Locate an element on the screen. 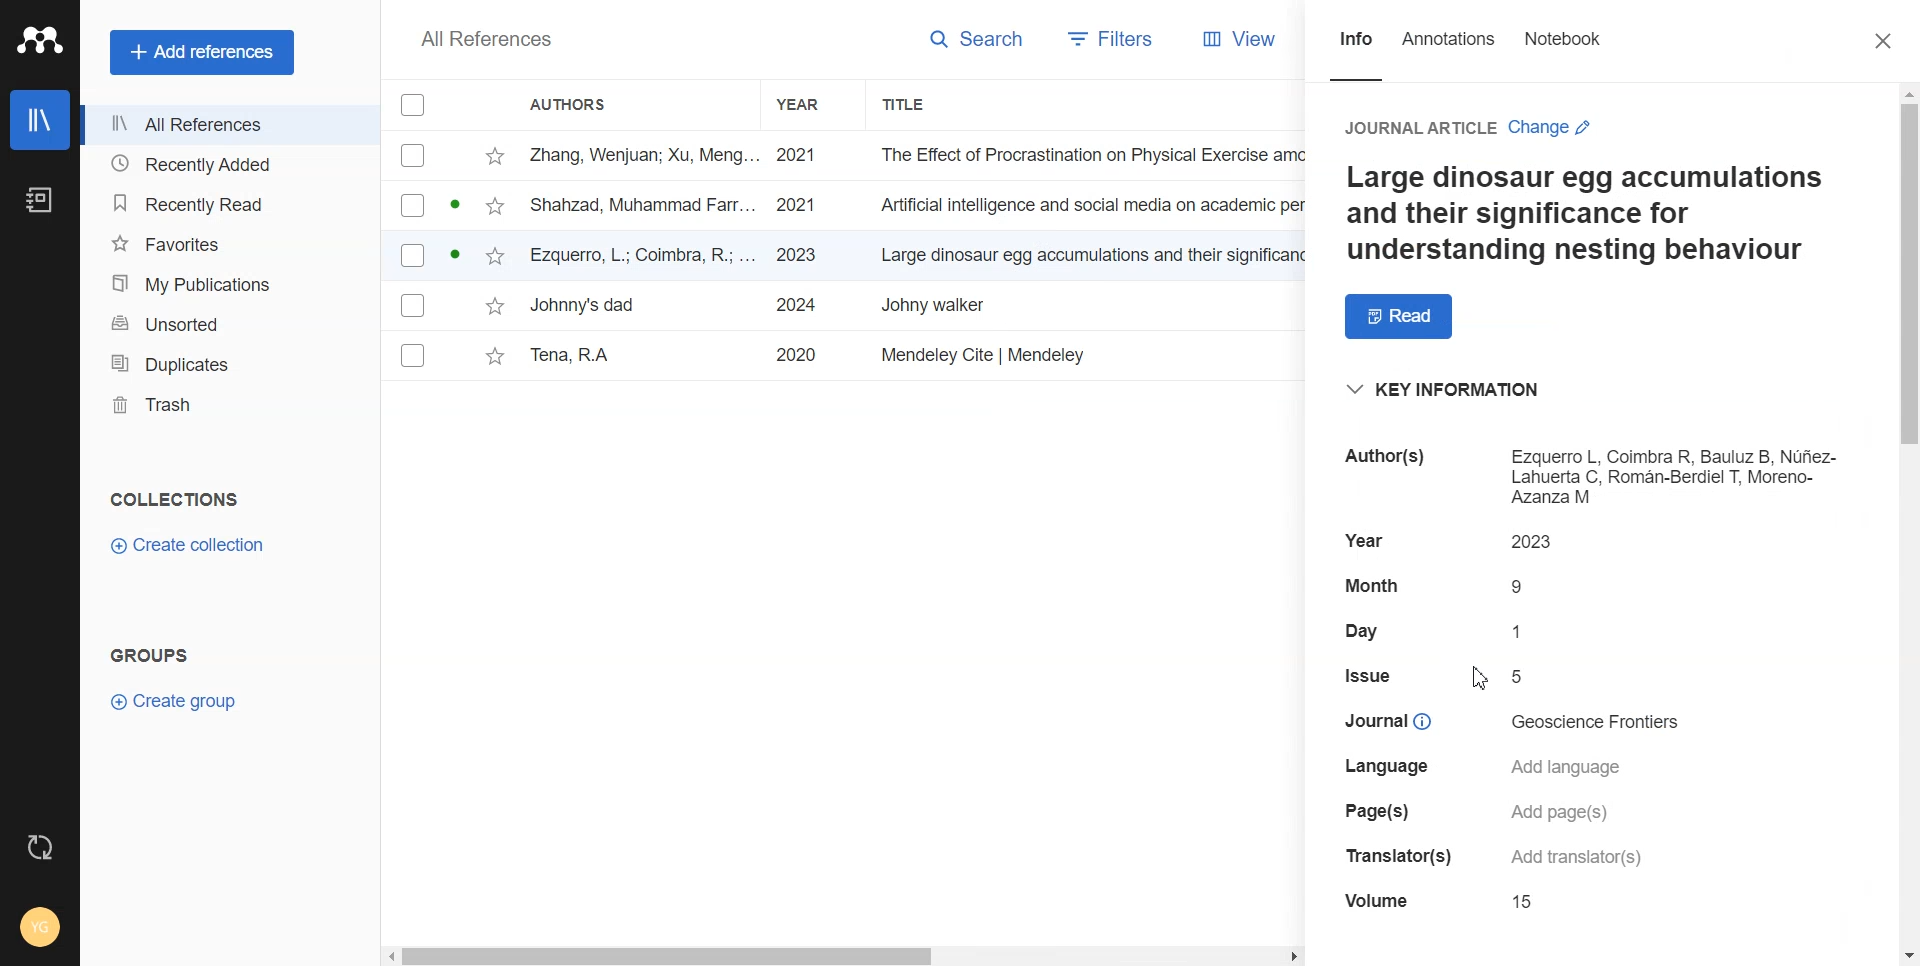  Trash is located at coordinates (229, 404).